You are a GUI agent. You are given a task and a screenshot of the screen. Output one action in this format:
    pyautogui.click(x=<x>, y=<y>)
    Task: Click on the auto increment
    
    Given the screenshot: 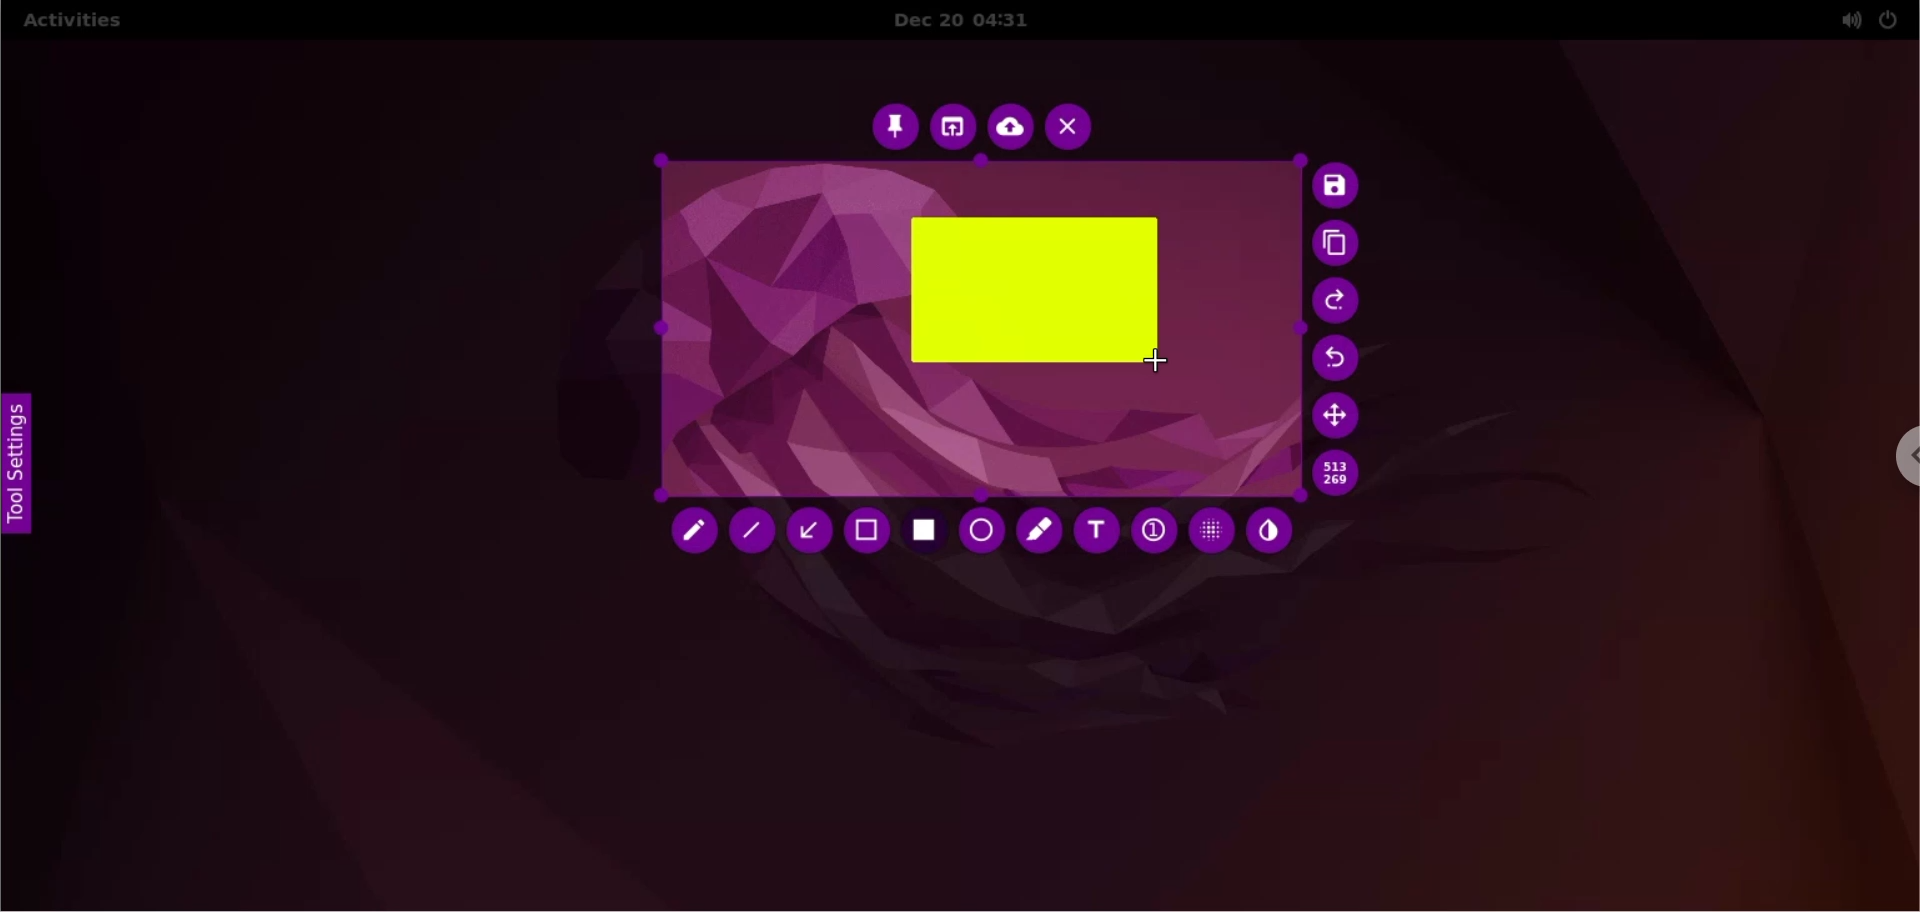 What is the action you would take?
    pyautogui.click(x=1151, y=531)
    